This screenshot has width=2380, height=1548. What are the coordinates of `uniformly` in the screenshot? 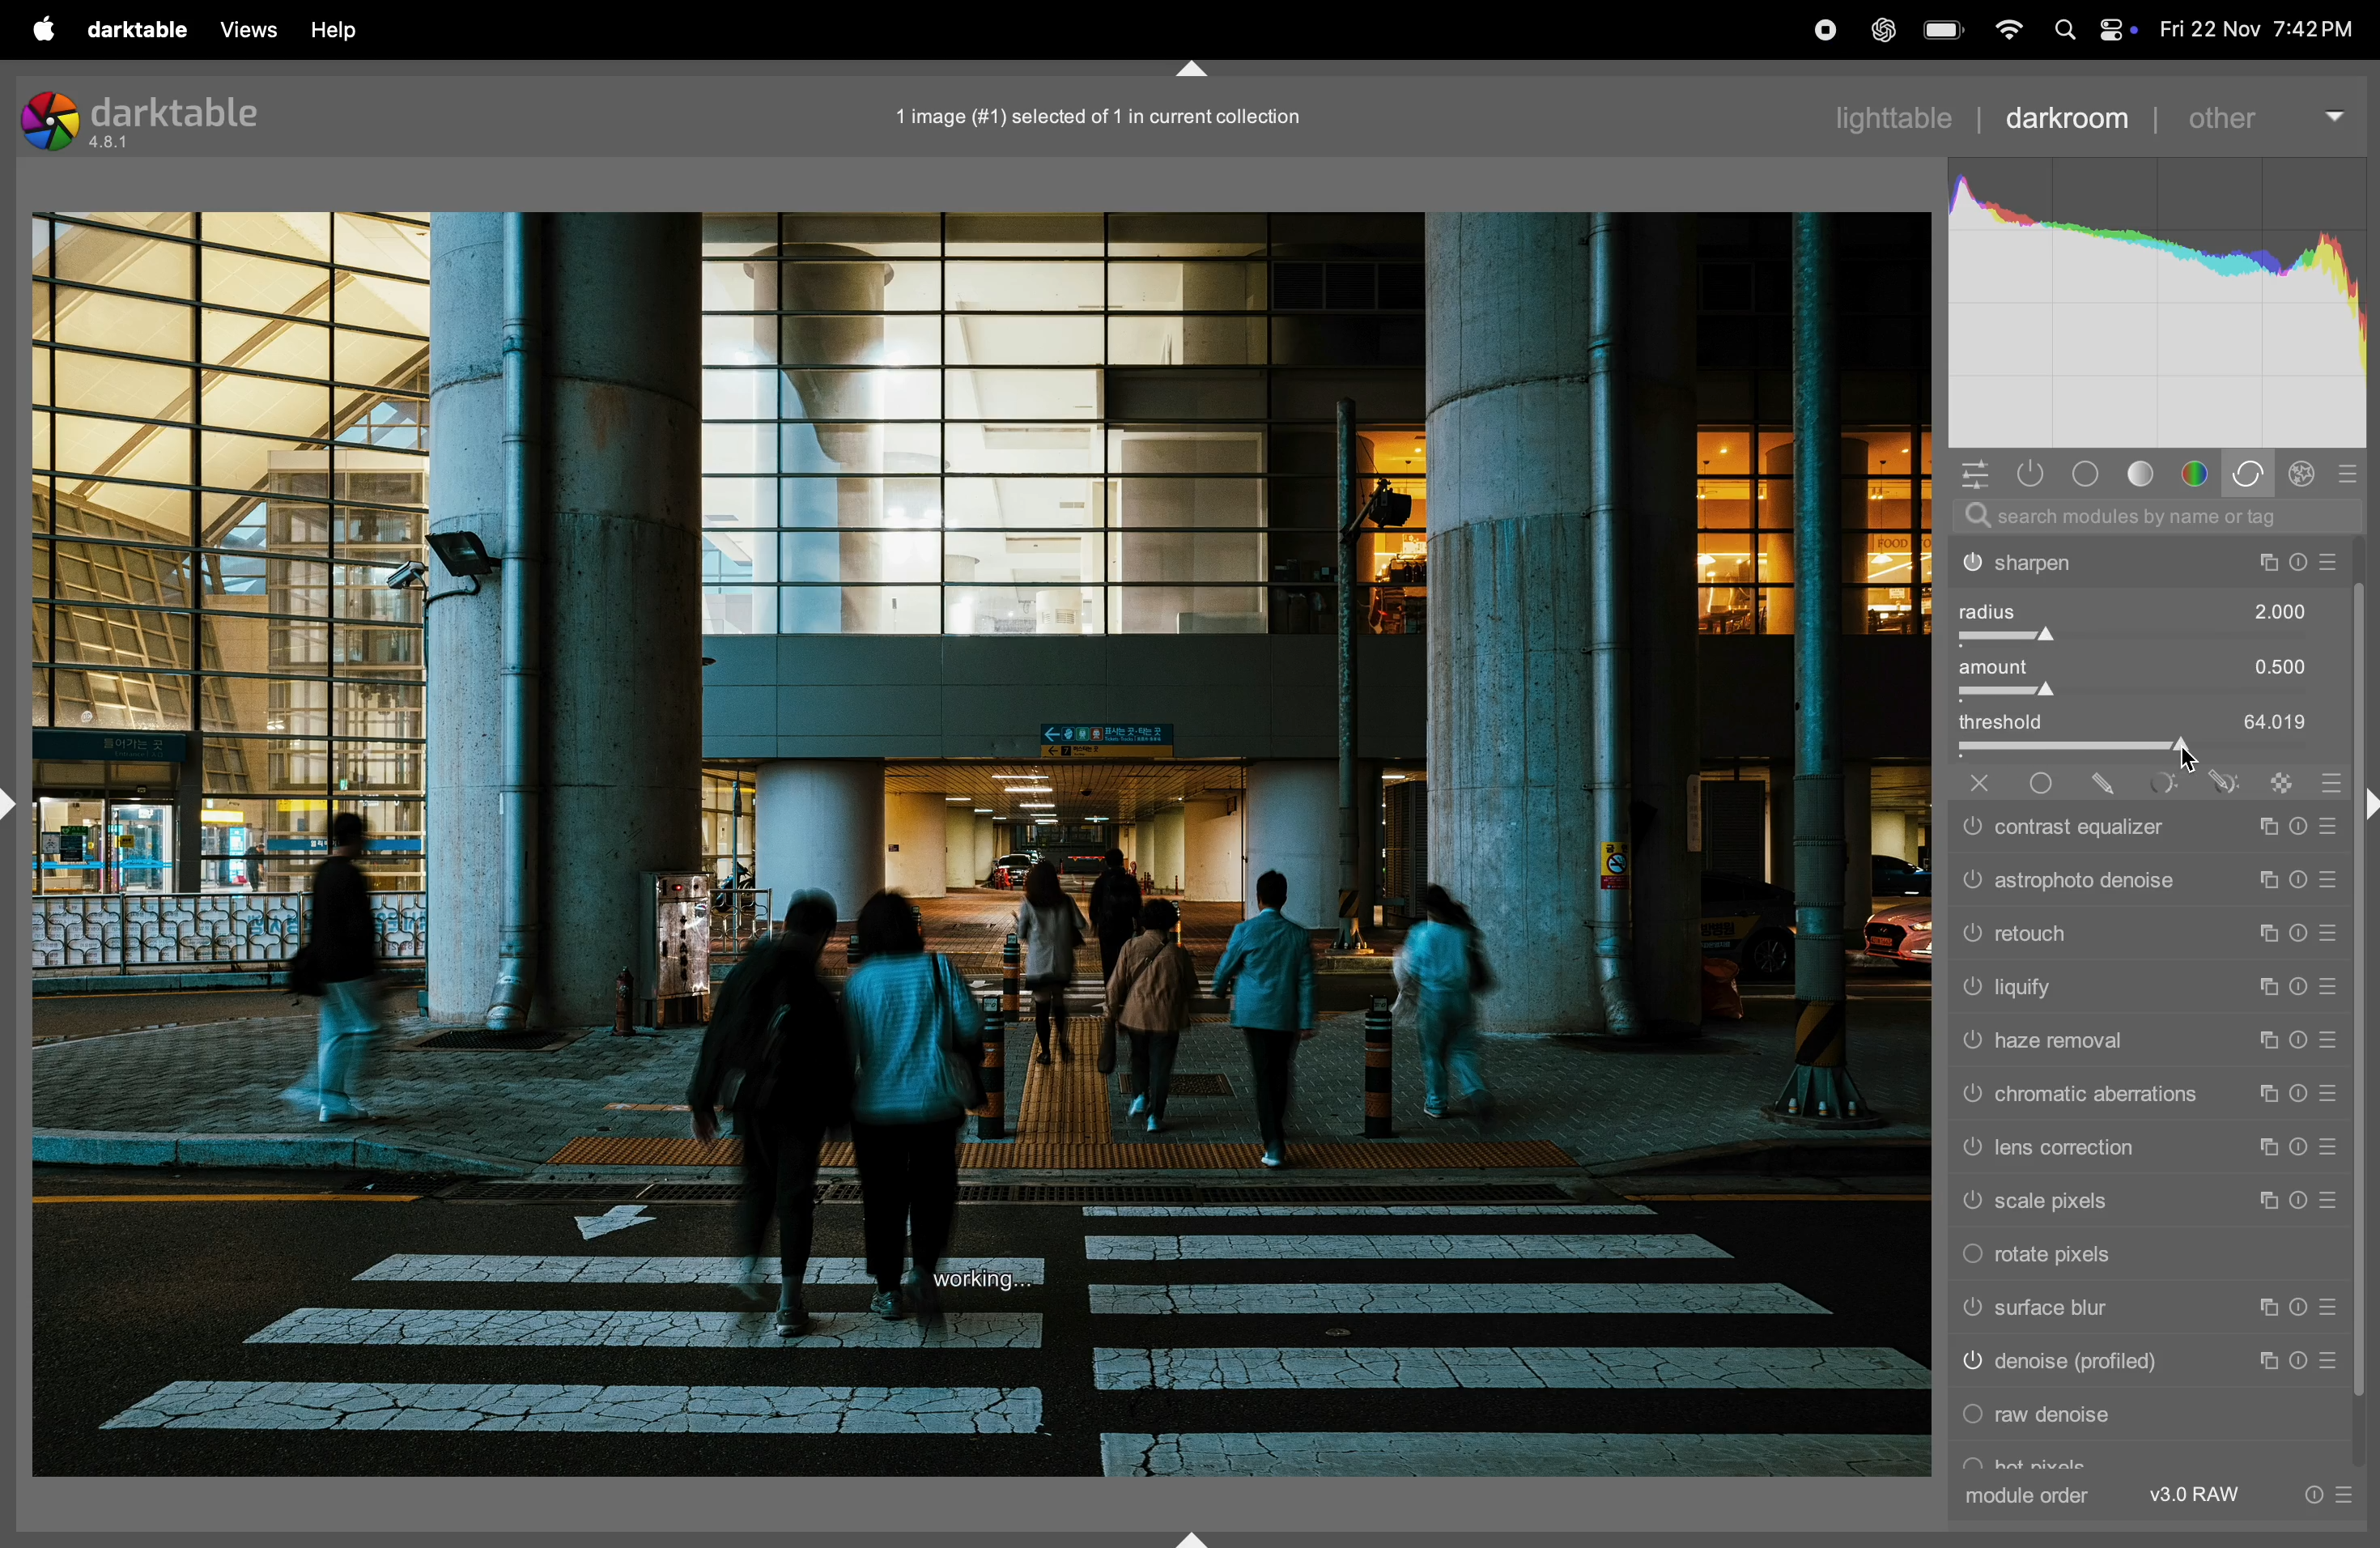 It's located at (2044, 786).